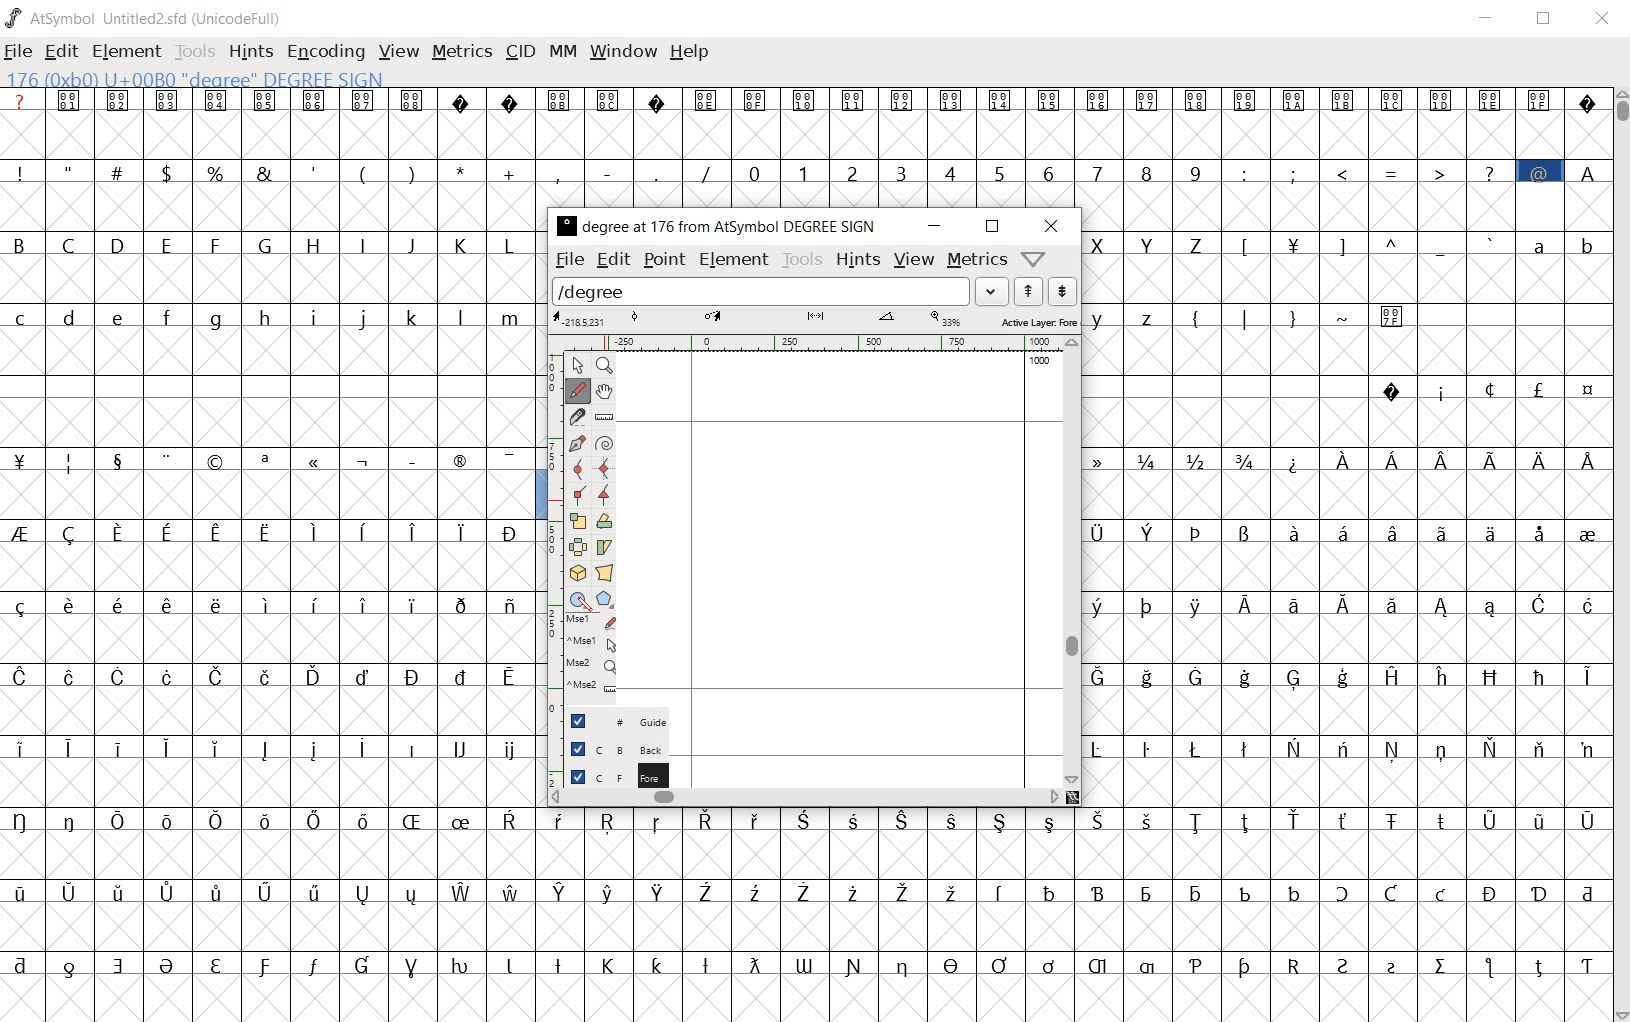 This screenshot has width=1630, height=1022. What do you see at coordinates (269, 281) in the screenshot?
I see `empty glyph slots` at bounding box center [269, 281].